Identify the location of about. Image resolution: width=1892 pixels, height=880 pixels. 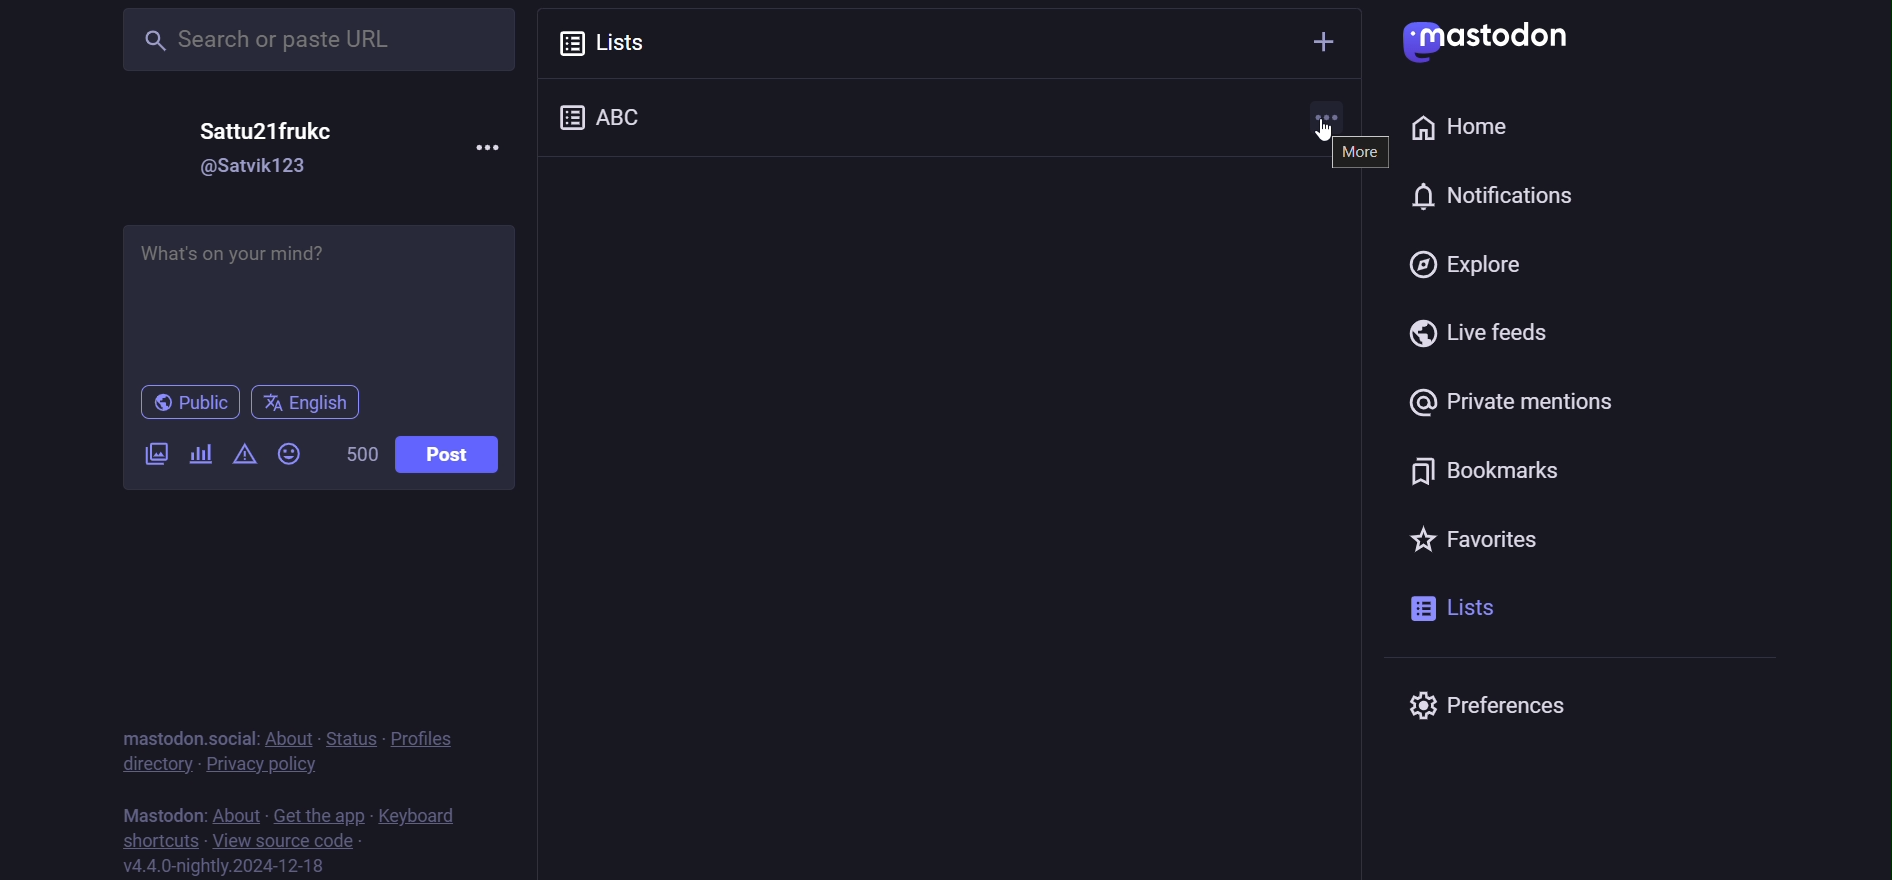
(285, 734).